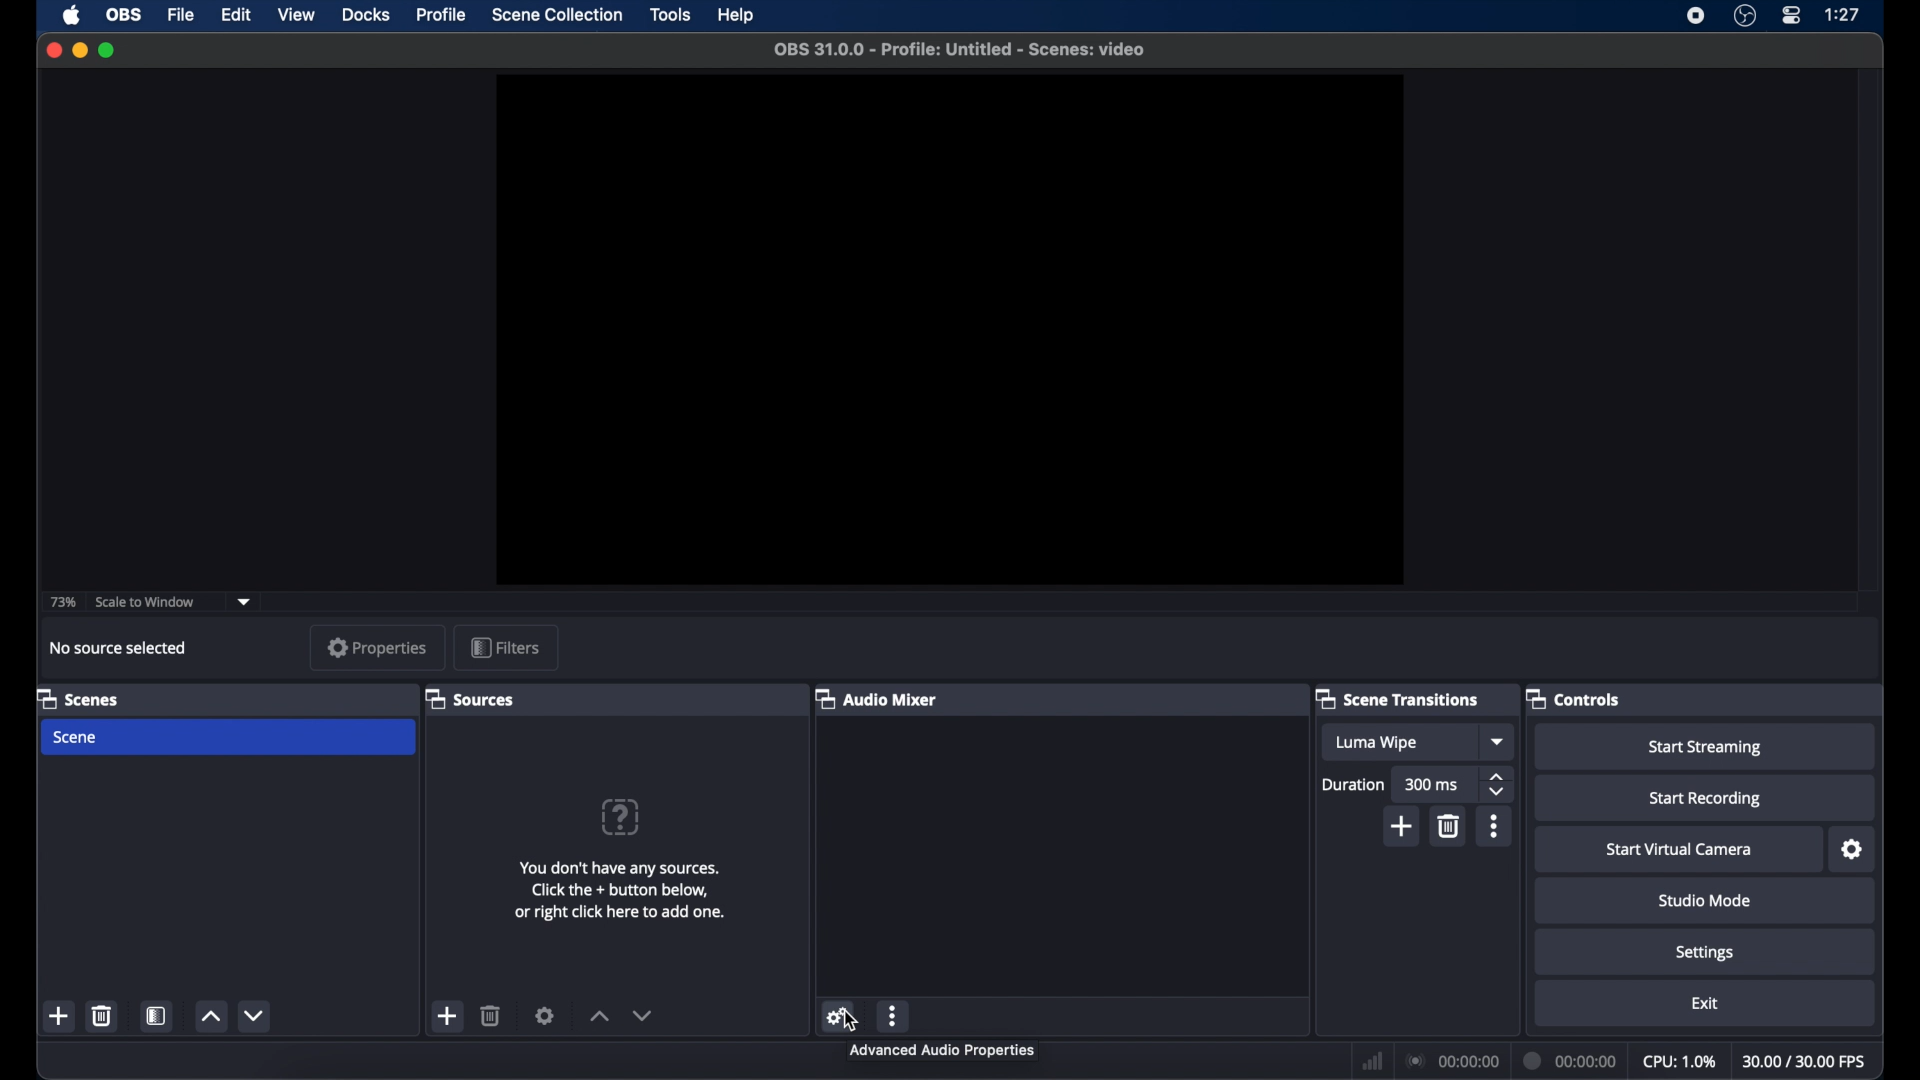 Image resolution: width=1920 pixels, height=1080 pixels. Describe the element at coordinates (853, 1018) in the screenshot. I see `cursor` at that location.